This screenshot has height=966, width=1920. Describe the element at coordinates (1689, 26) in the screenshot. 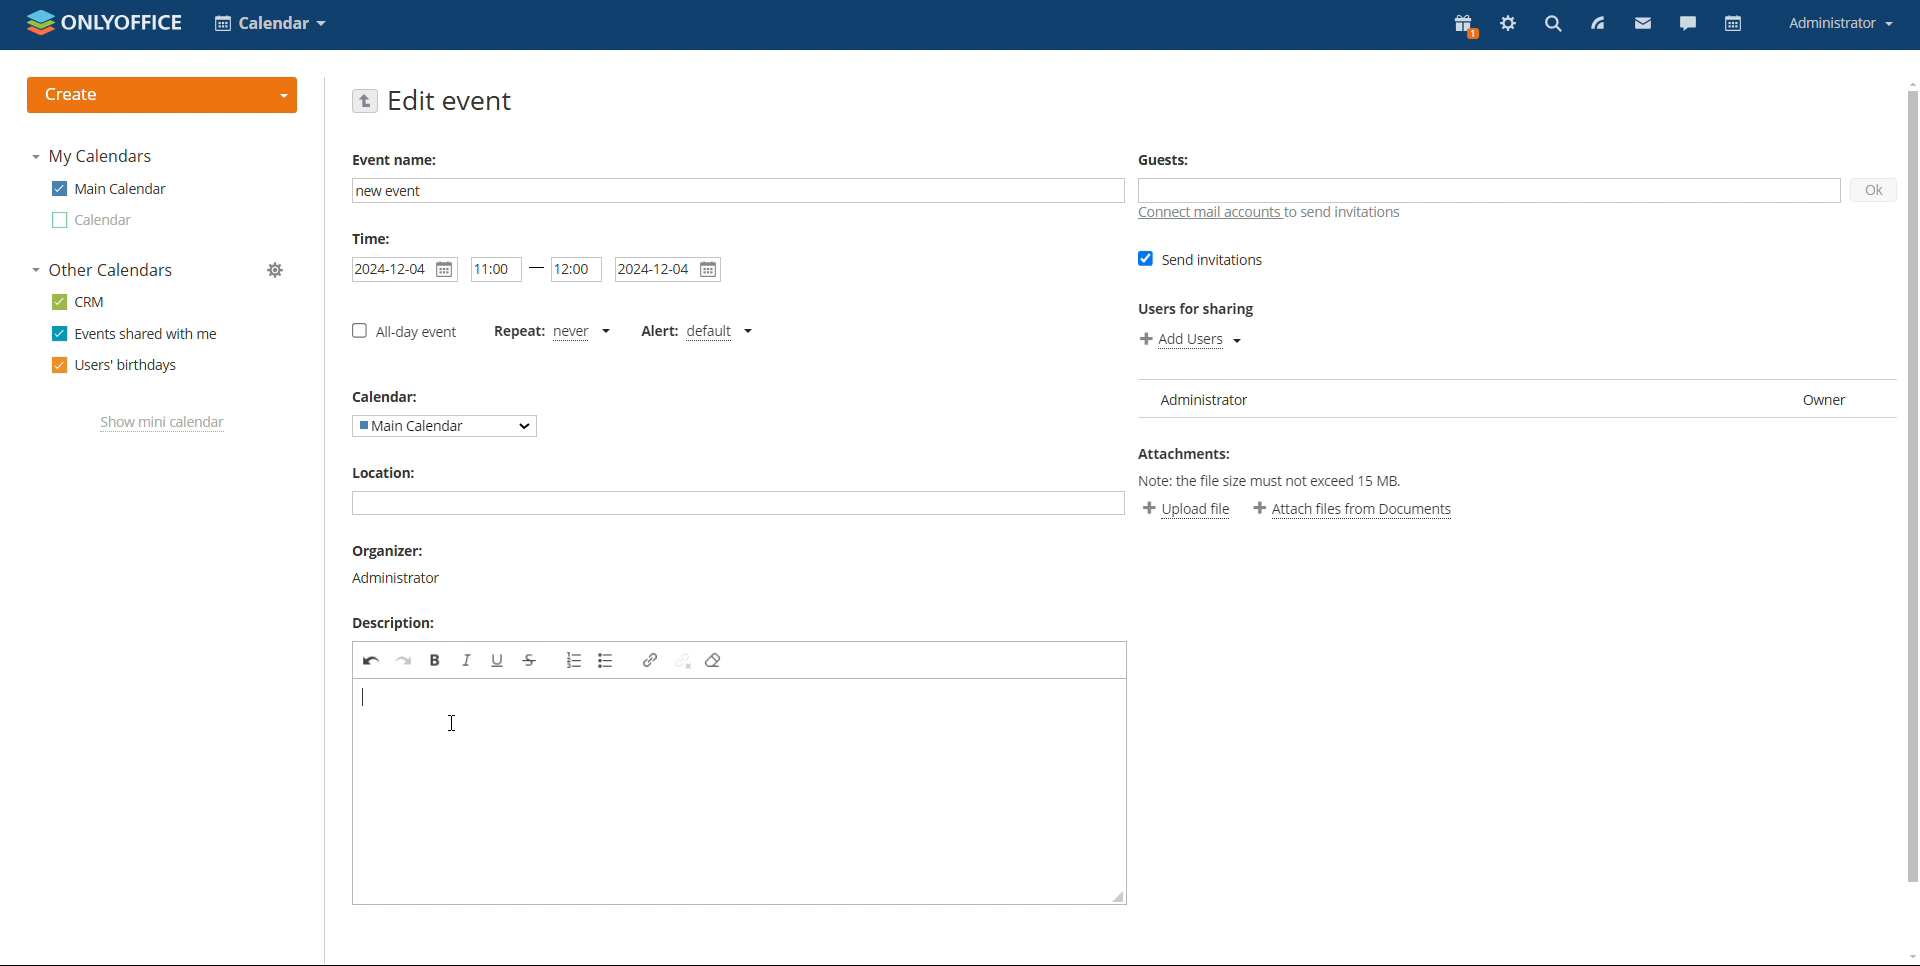

I see `chat` at that location.